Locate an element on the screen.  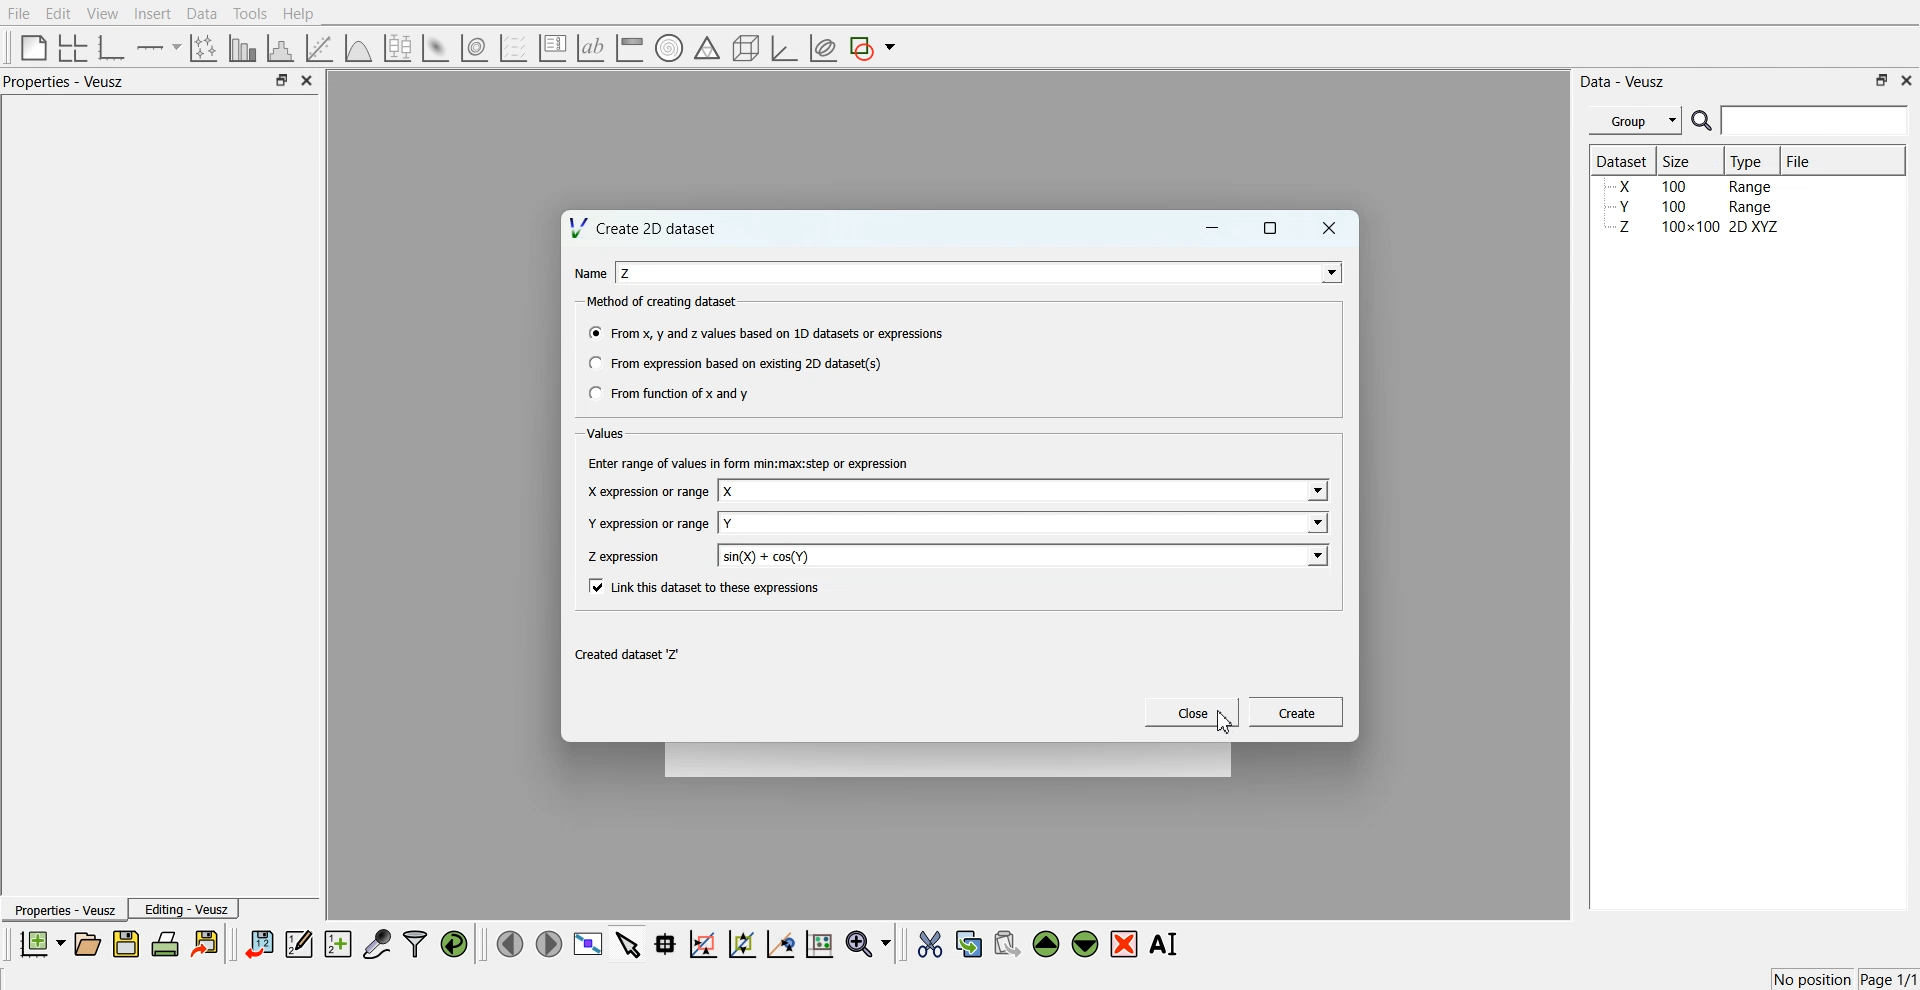
X is located at coordinates (730, 492).